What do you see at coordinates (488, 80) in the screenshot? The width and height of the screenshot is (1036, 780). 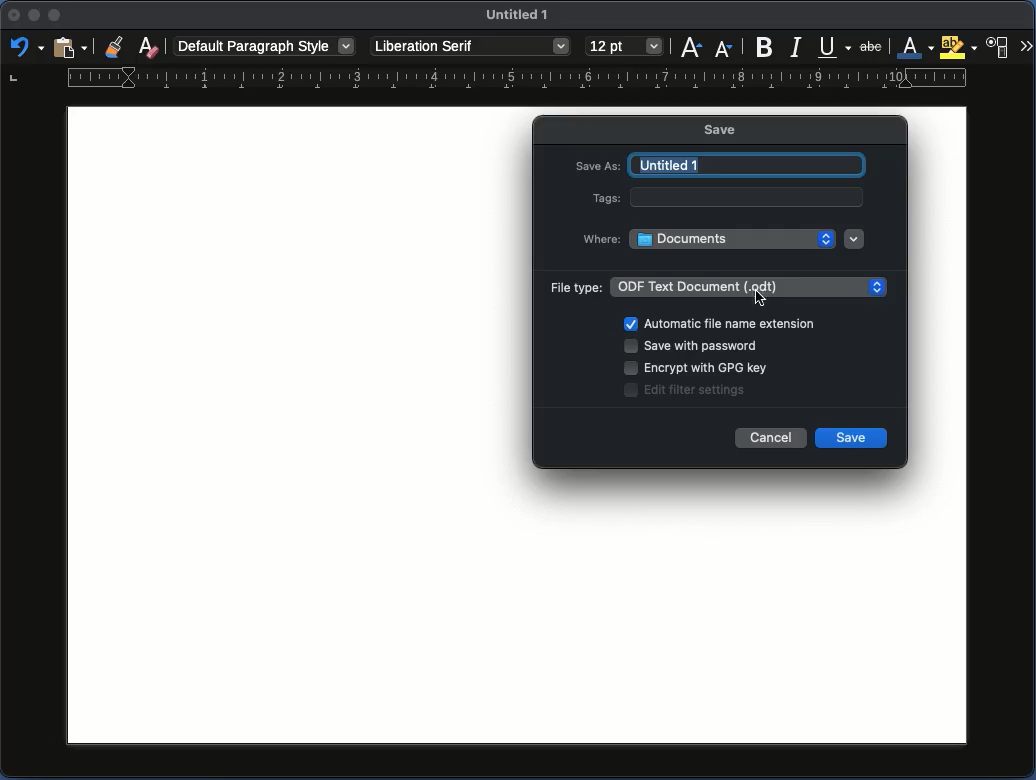 I see `Ruler` at bounding box center [488, 80].